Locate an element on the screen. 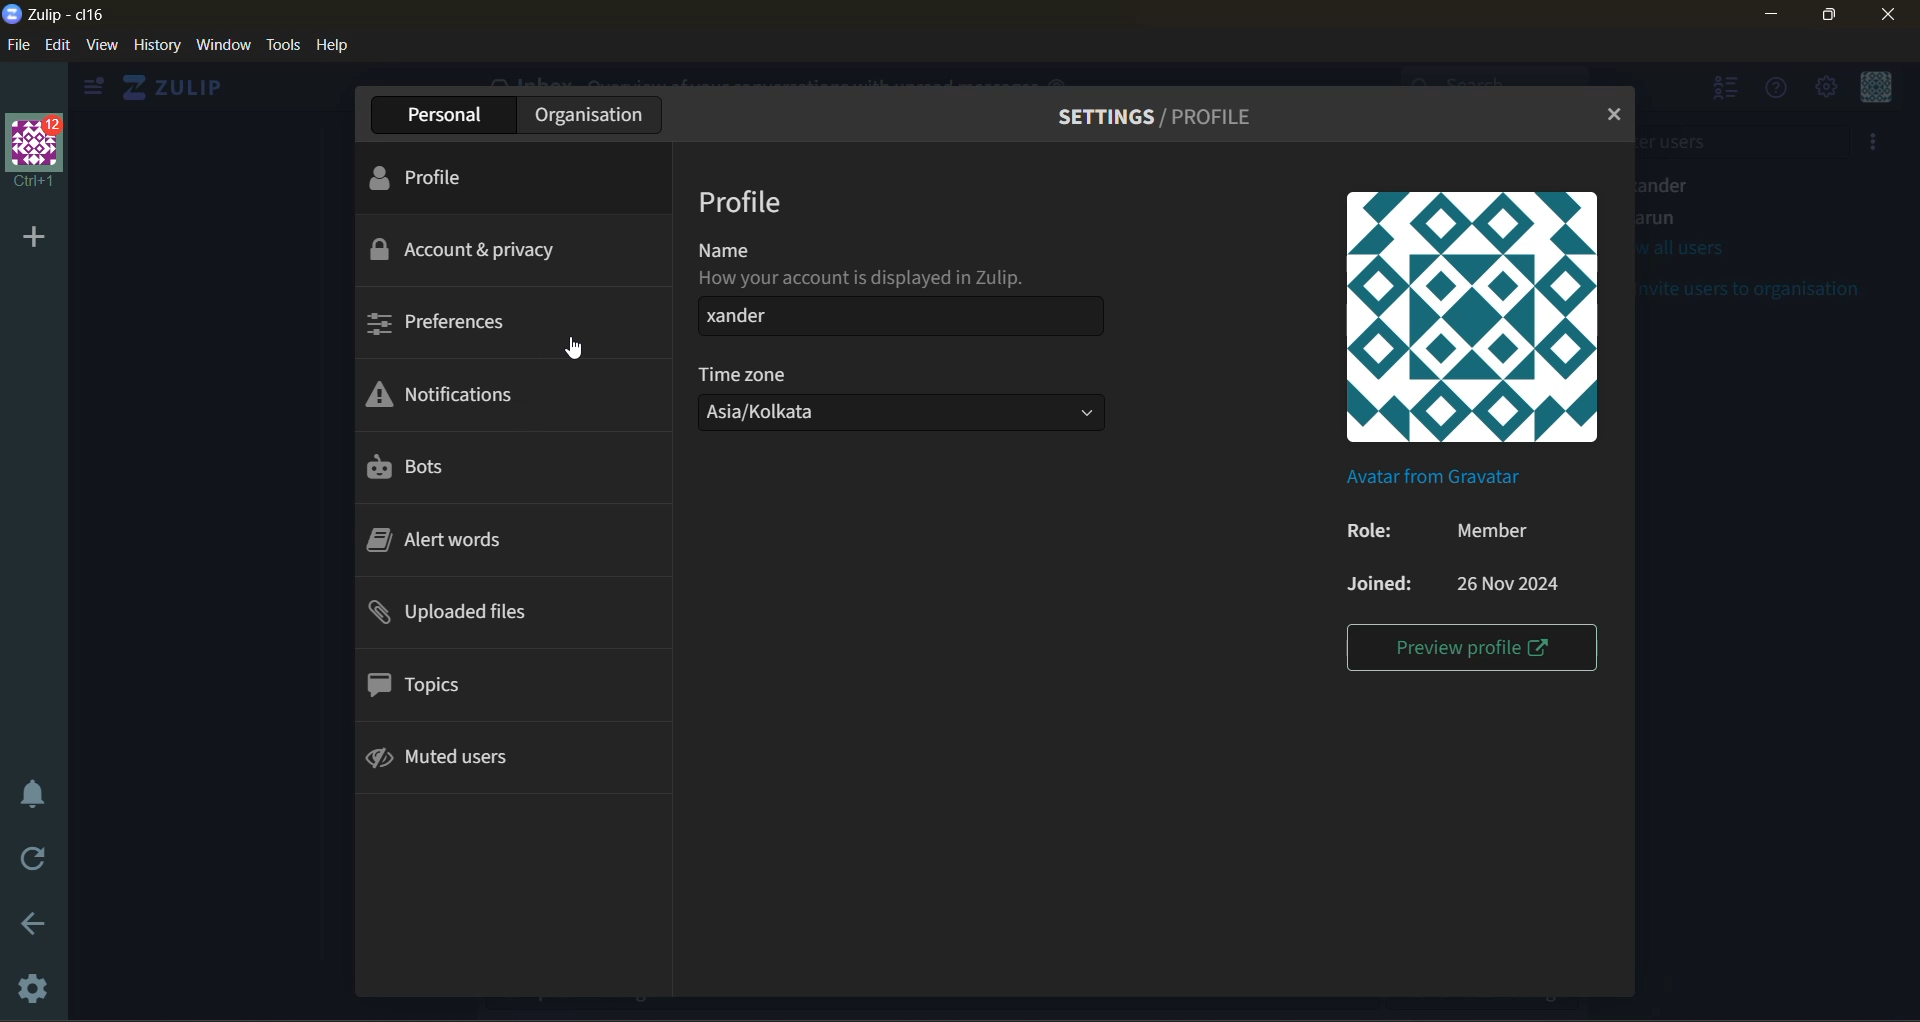  bots is located at coordinates (424, 468).